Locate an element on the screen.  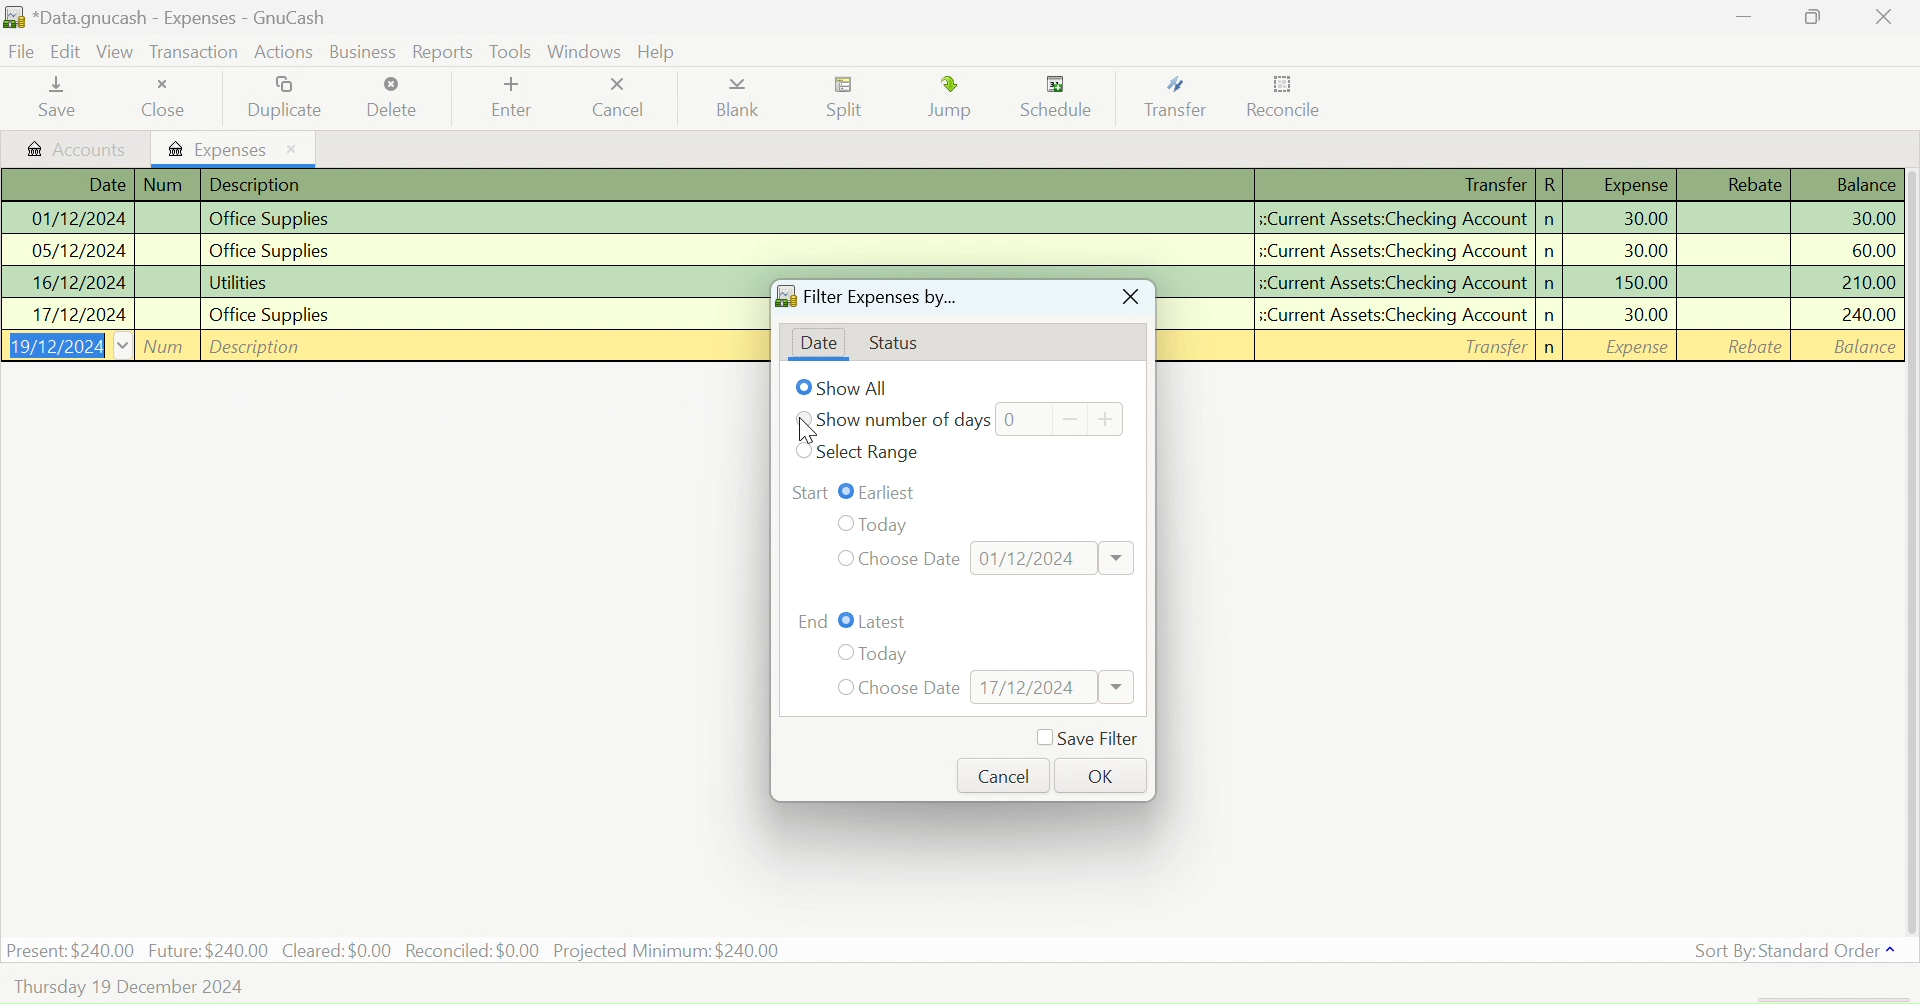
Minimize is located at coordinates (1814, 16).